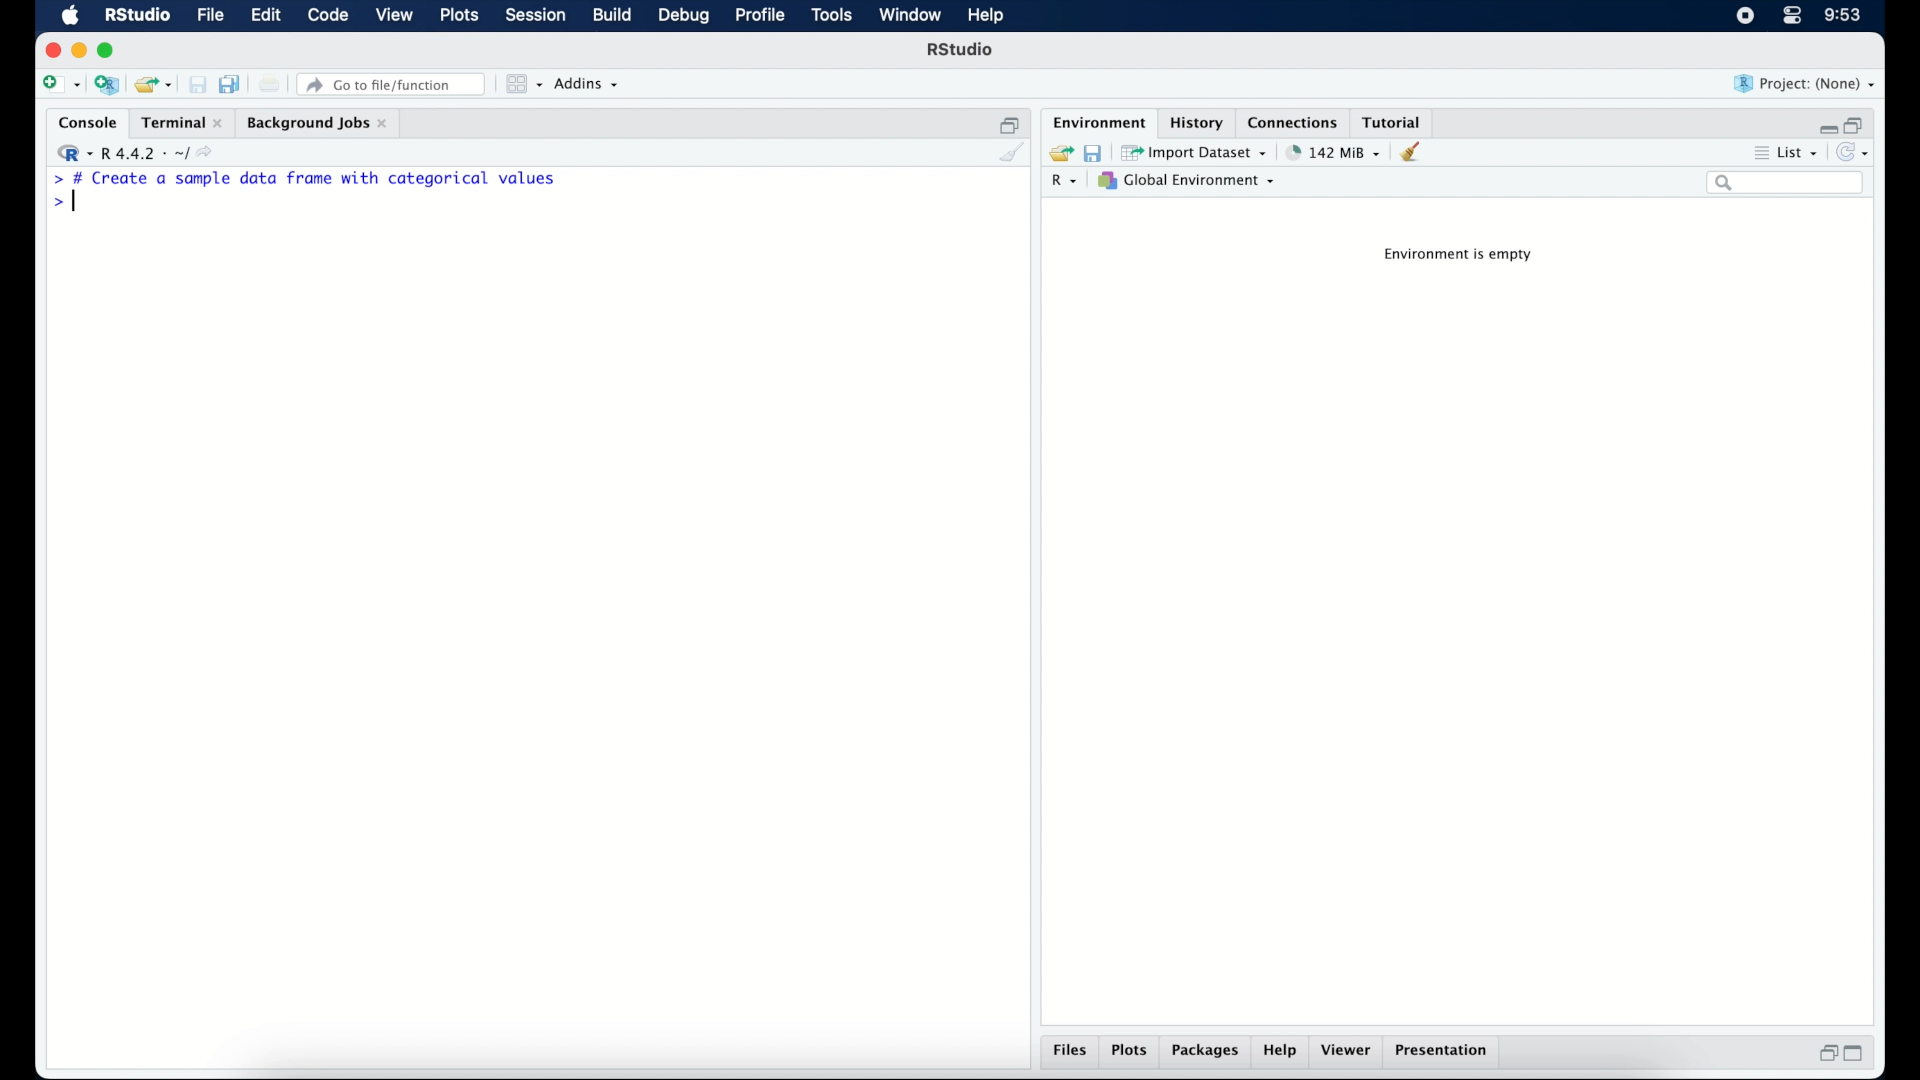  I want to click on create a project, so click(108, 85).